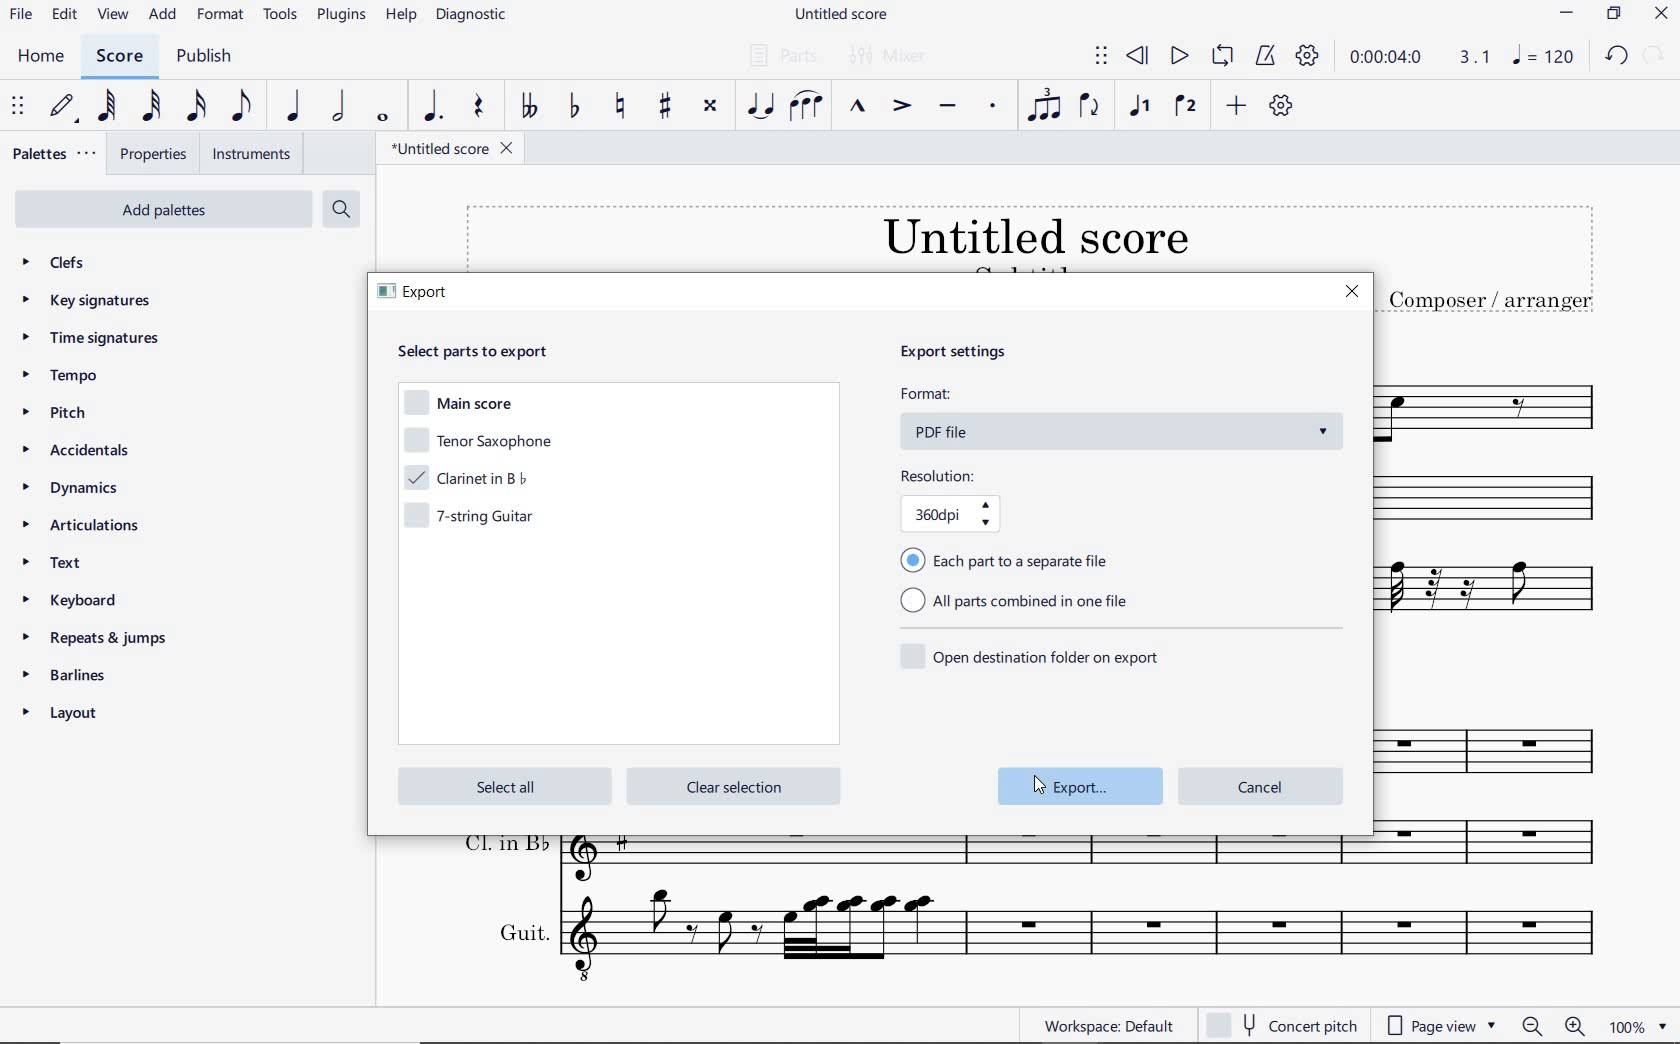  What do you see at coordinates (1086, 1025) in the screenshot?
I see `WORKSPACE: DEFAULT` at bounding box center [1086, 1025].